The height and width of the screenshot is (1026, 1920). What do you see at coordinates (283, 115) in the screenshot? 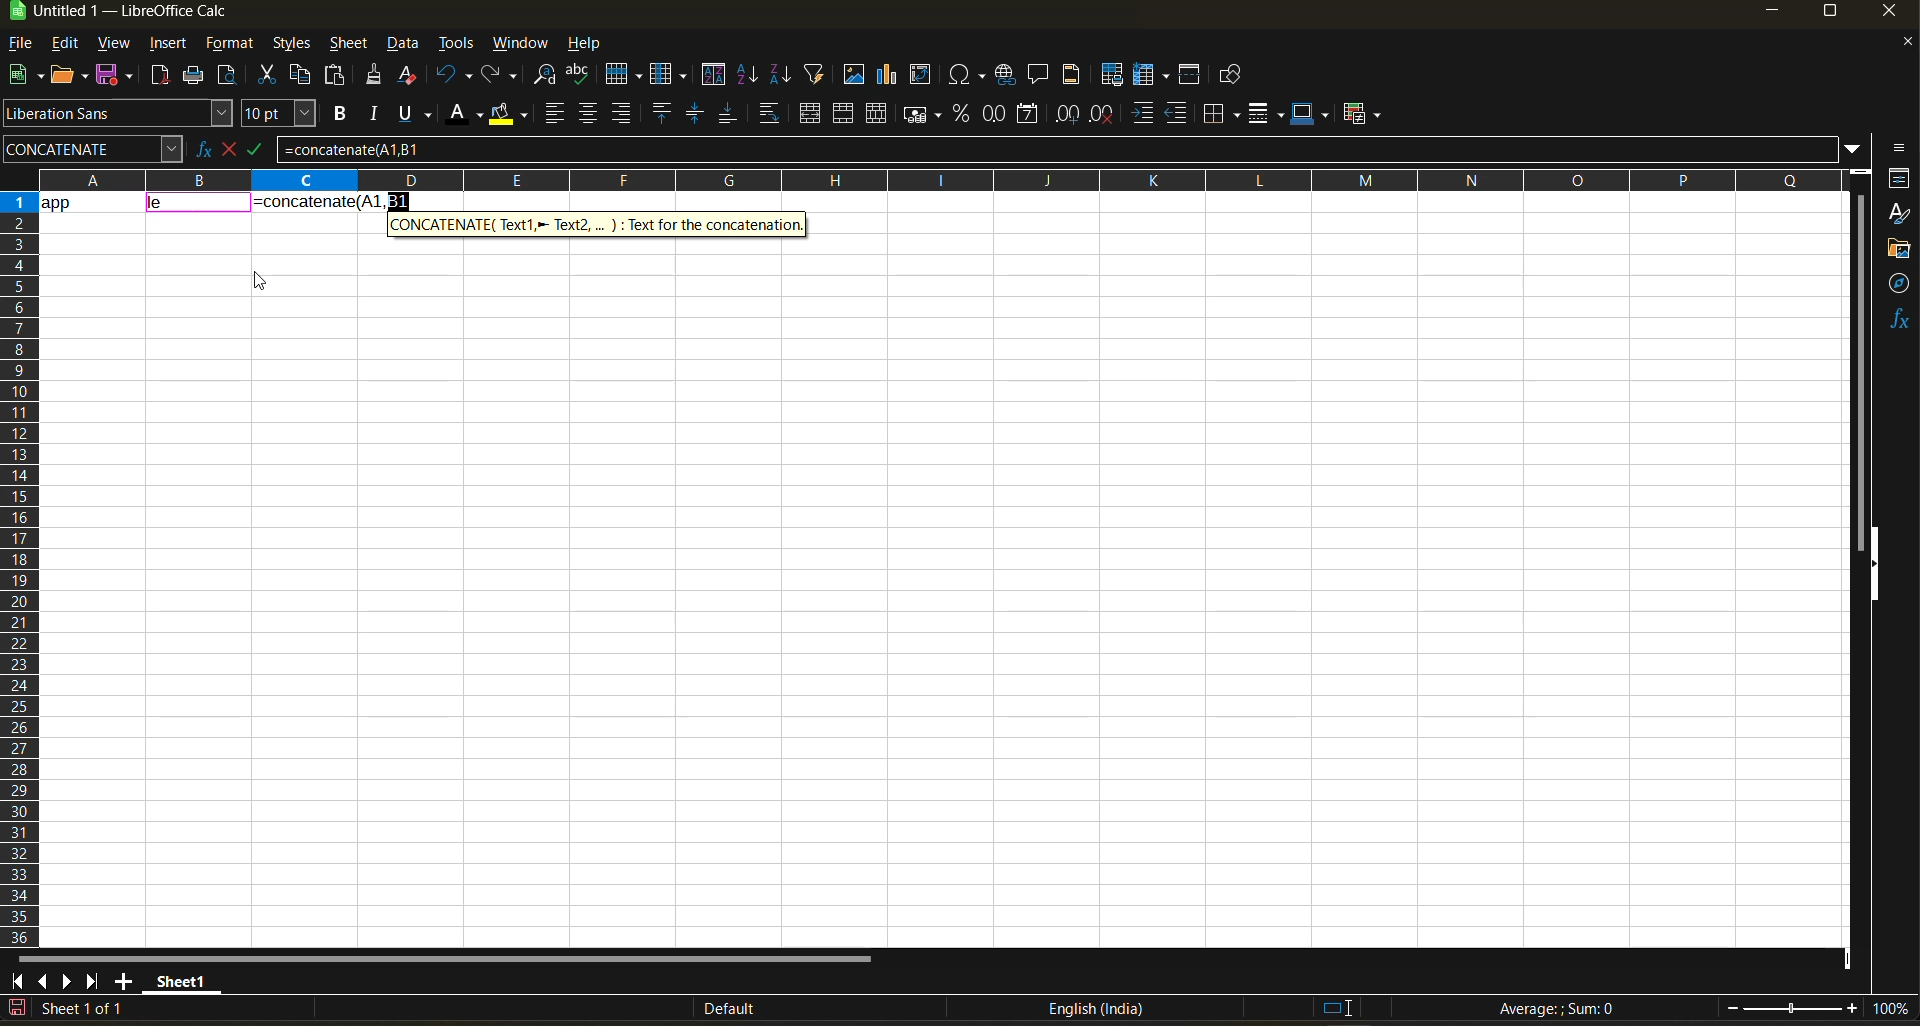
I see `font size` at bounding box center [283, 115].